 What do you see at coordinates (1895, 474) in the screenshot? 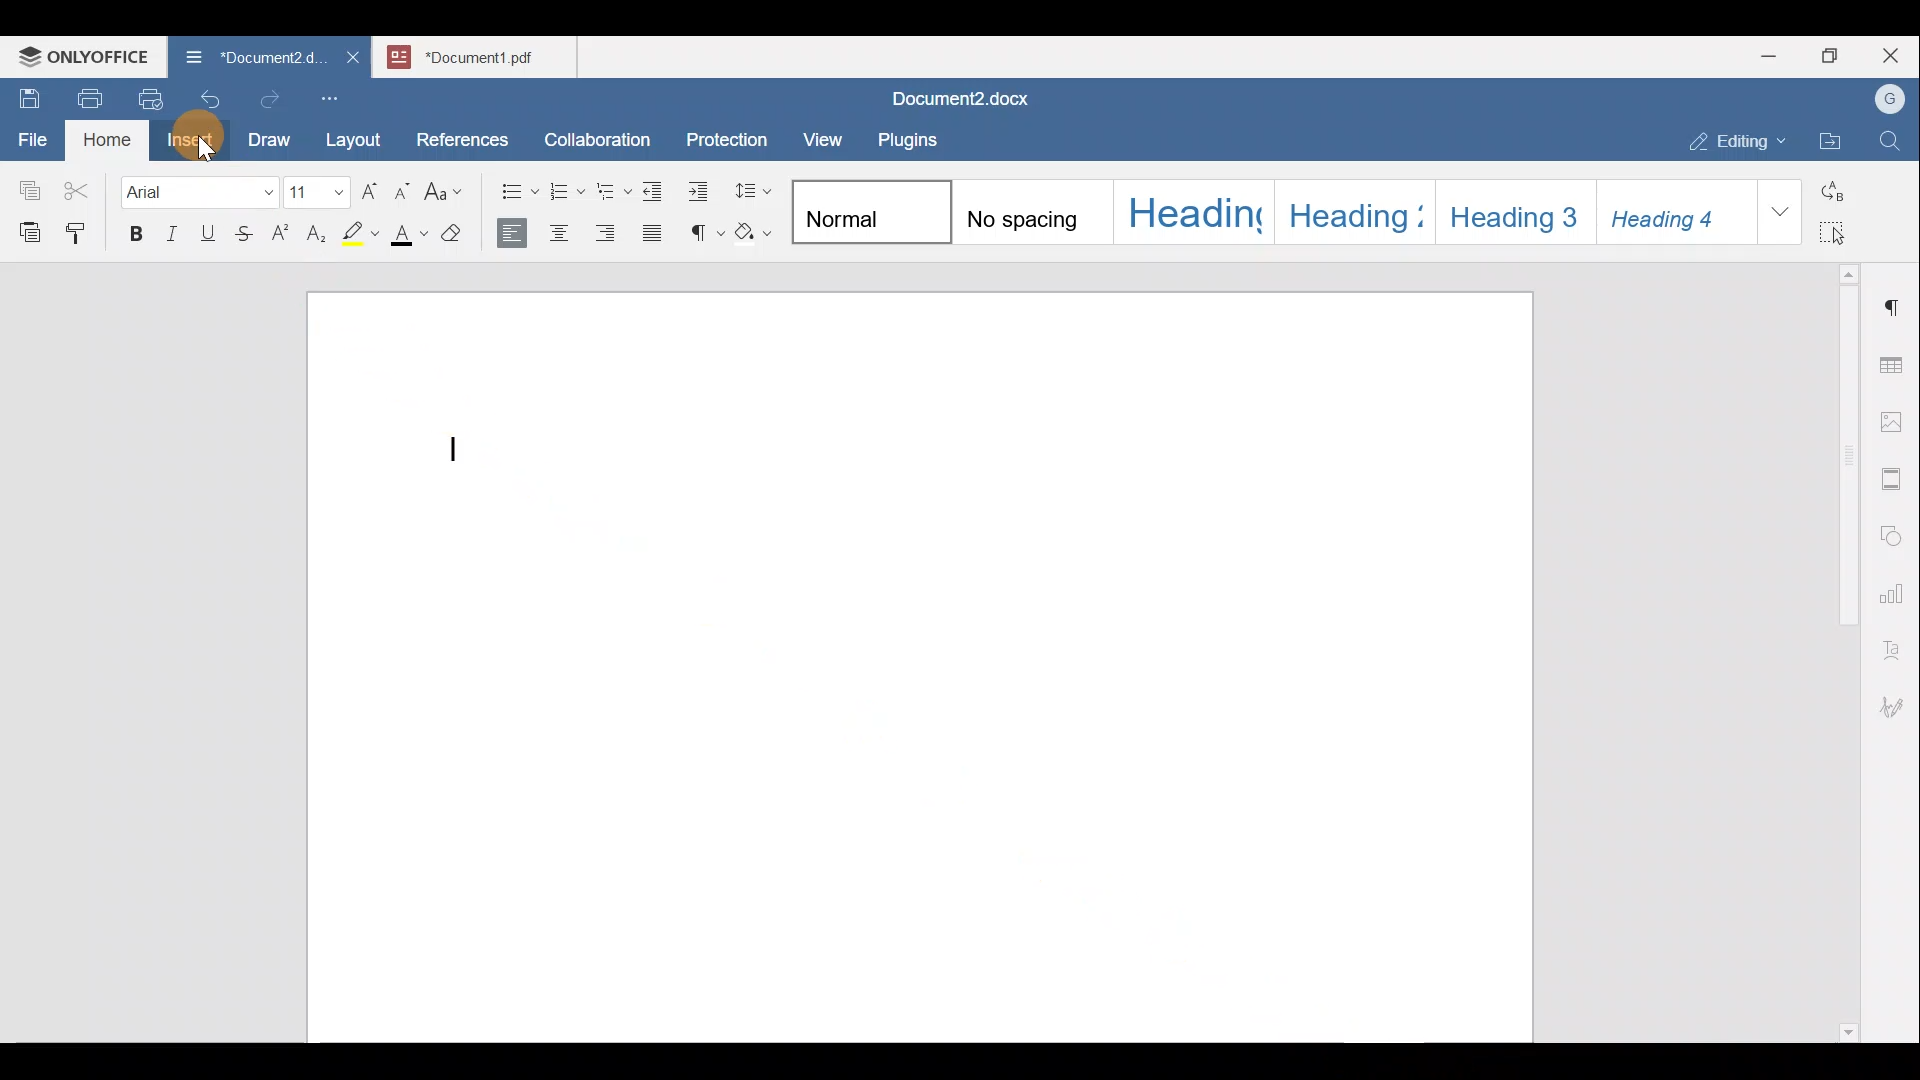
I see `Headers & footers` at bounding box center [1895, 474].